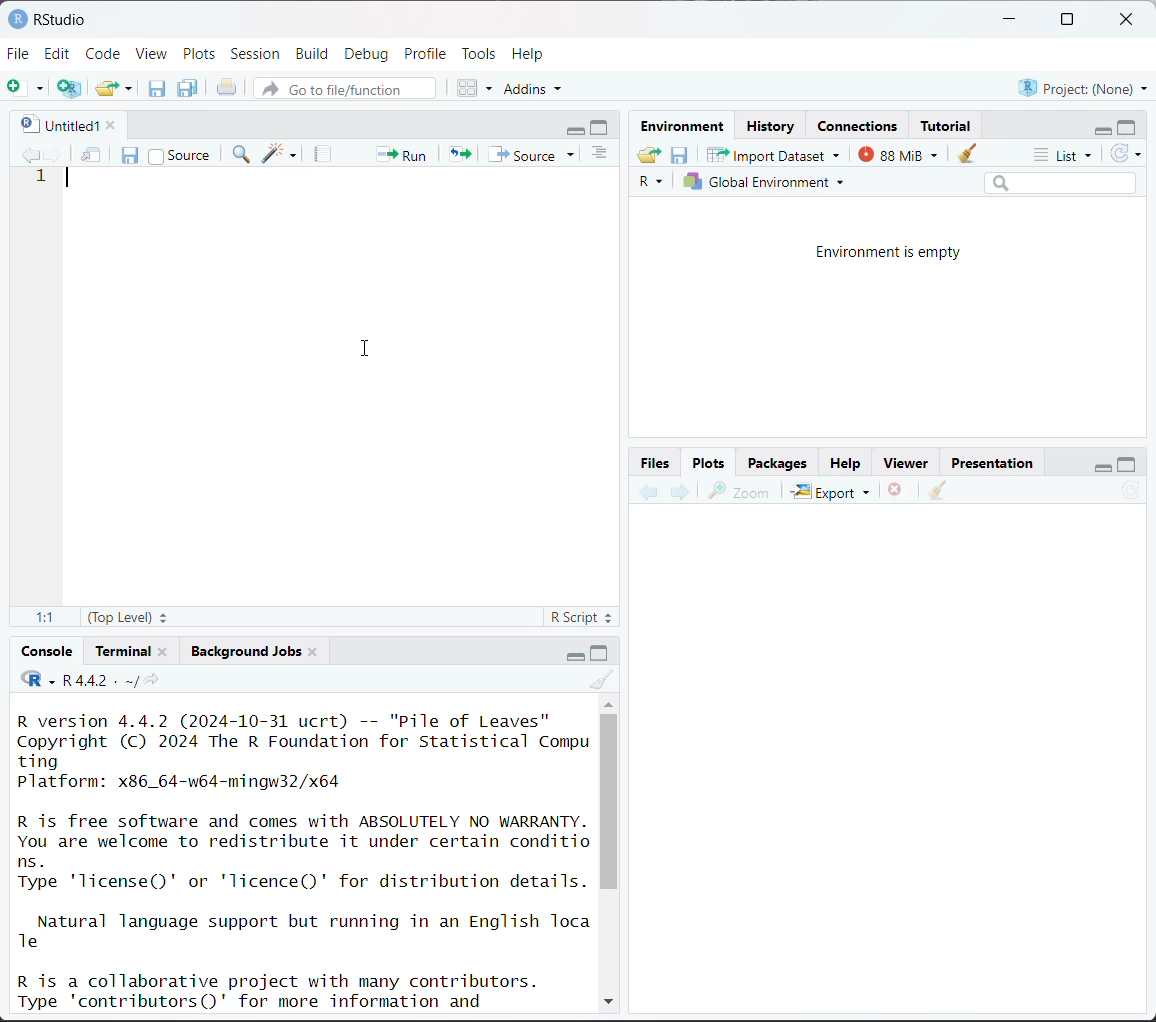 This screenshot has width=1156, height=1022. I want to click on Packages, so click(777, 462).